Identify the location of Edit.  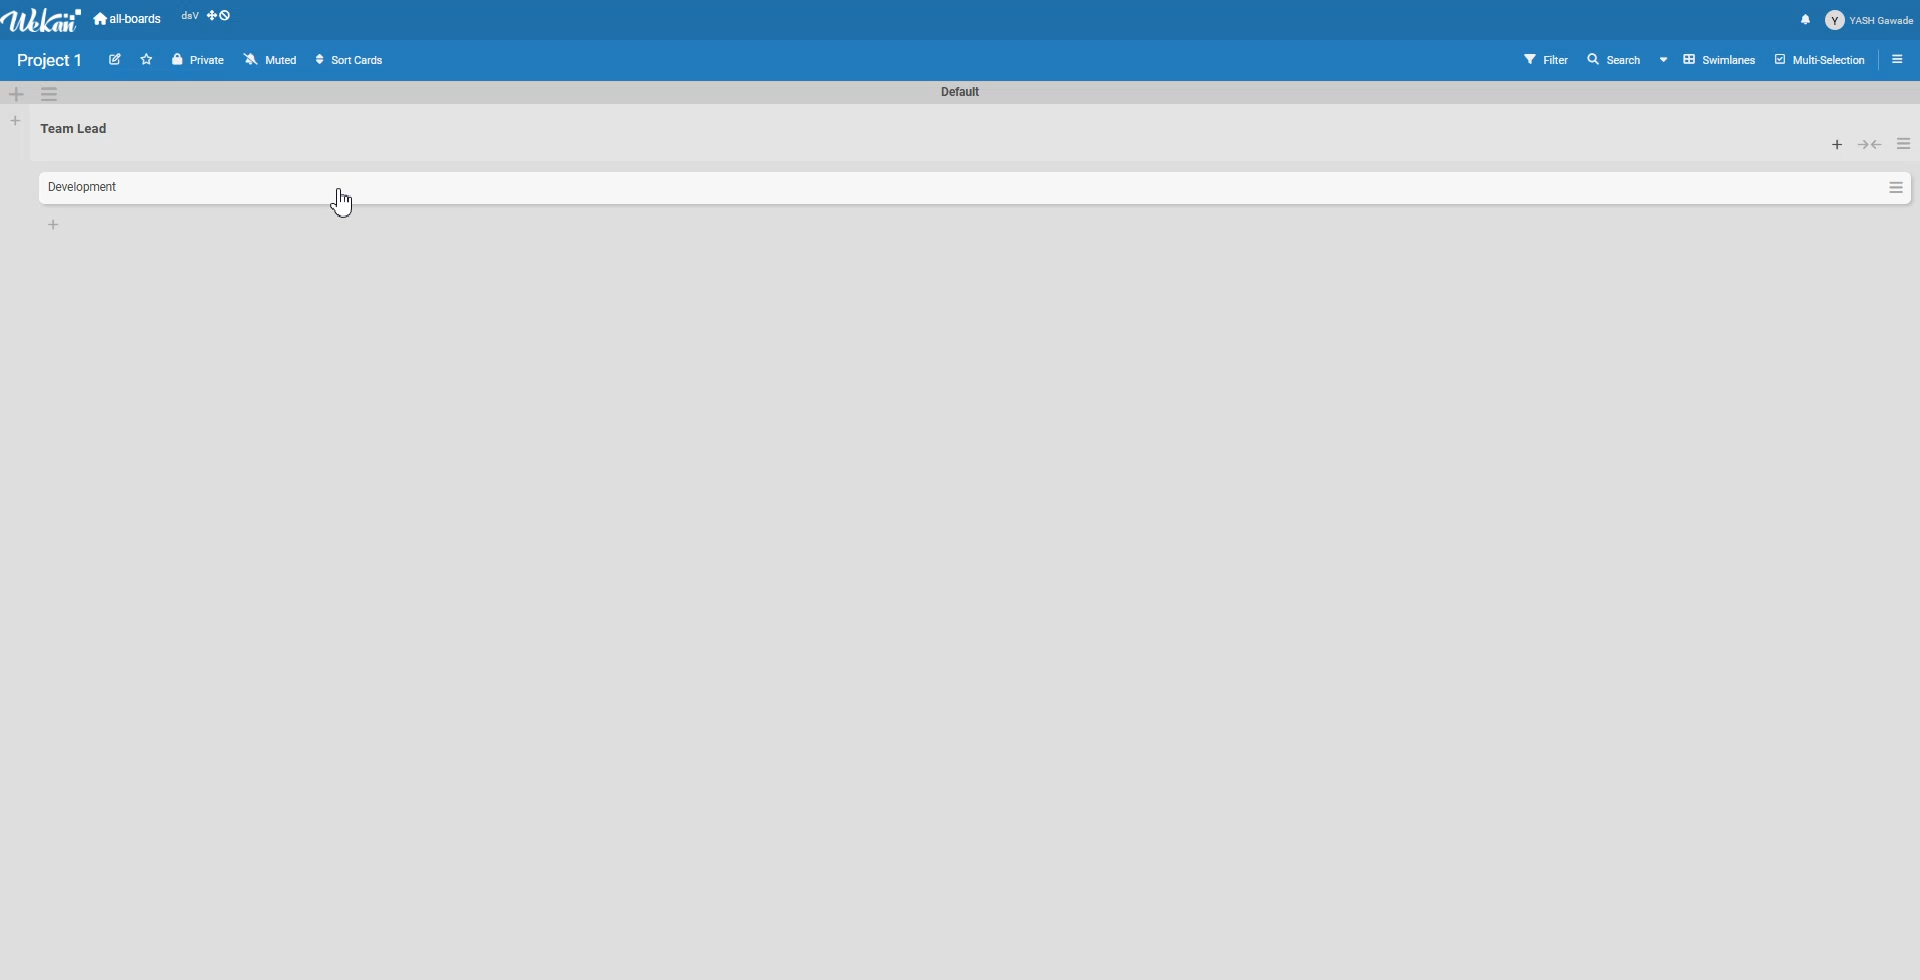
(115, 58).